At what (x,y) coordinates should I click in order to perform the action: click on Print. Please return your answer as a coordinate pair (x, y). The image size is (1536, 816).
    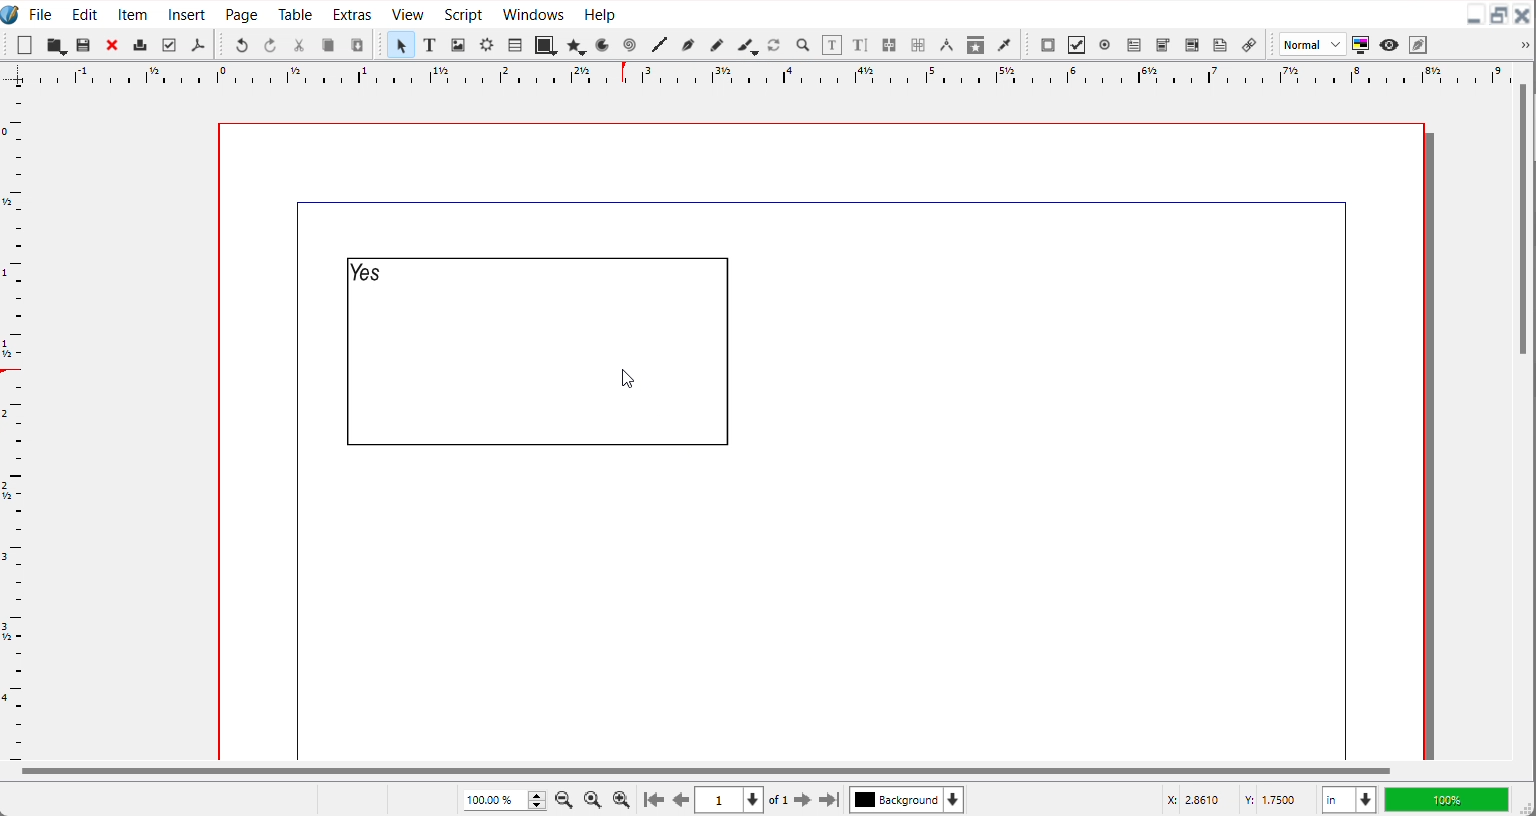
    Looking at the image, I should click on (141, 44).